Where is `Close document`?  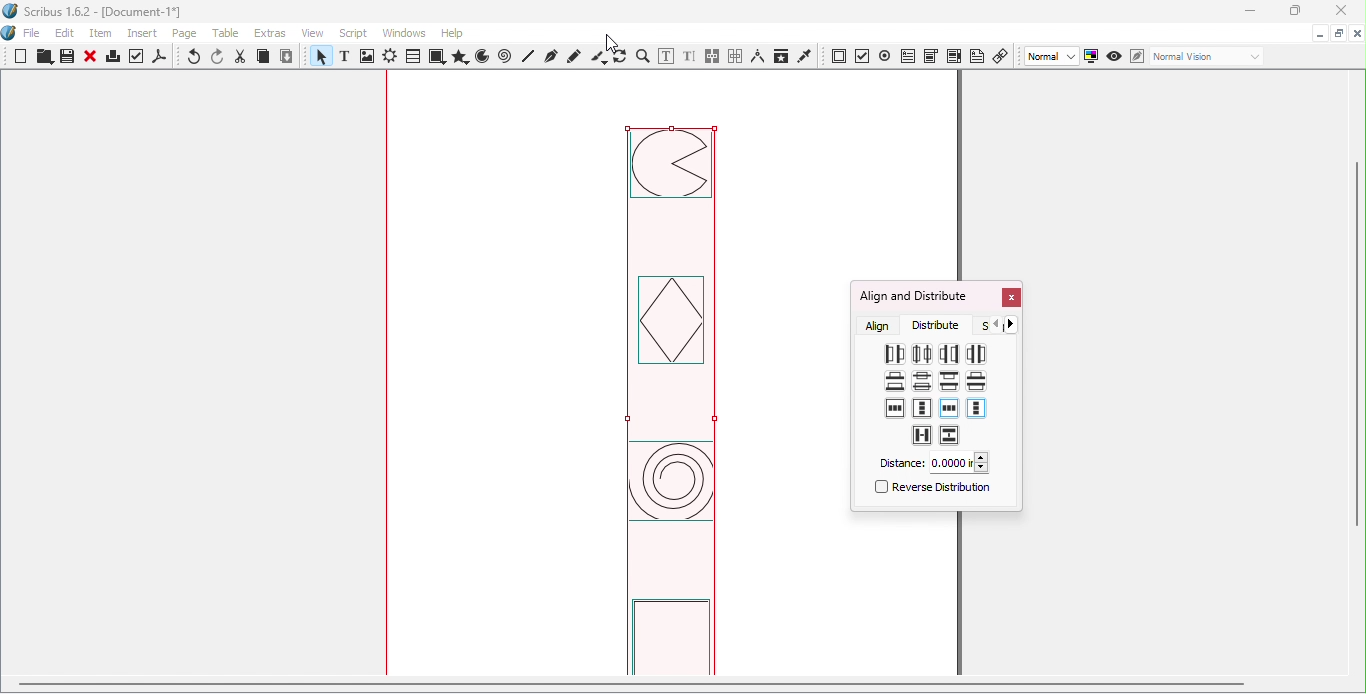 Close document is located at coordinates (1357, 34).